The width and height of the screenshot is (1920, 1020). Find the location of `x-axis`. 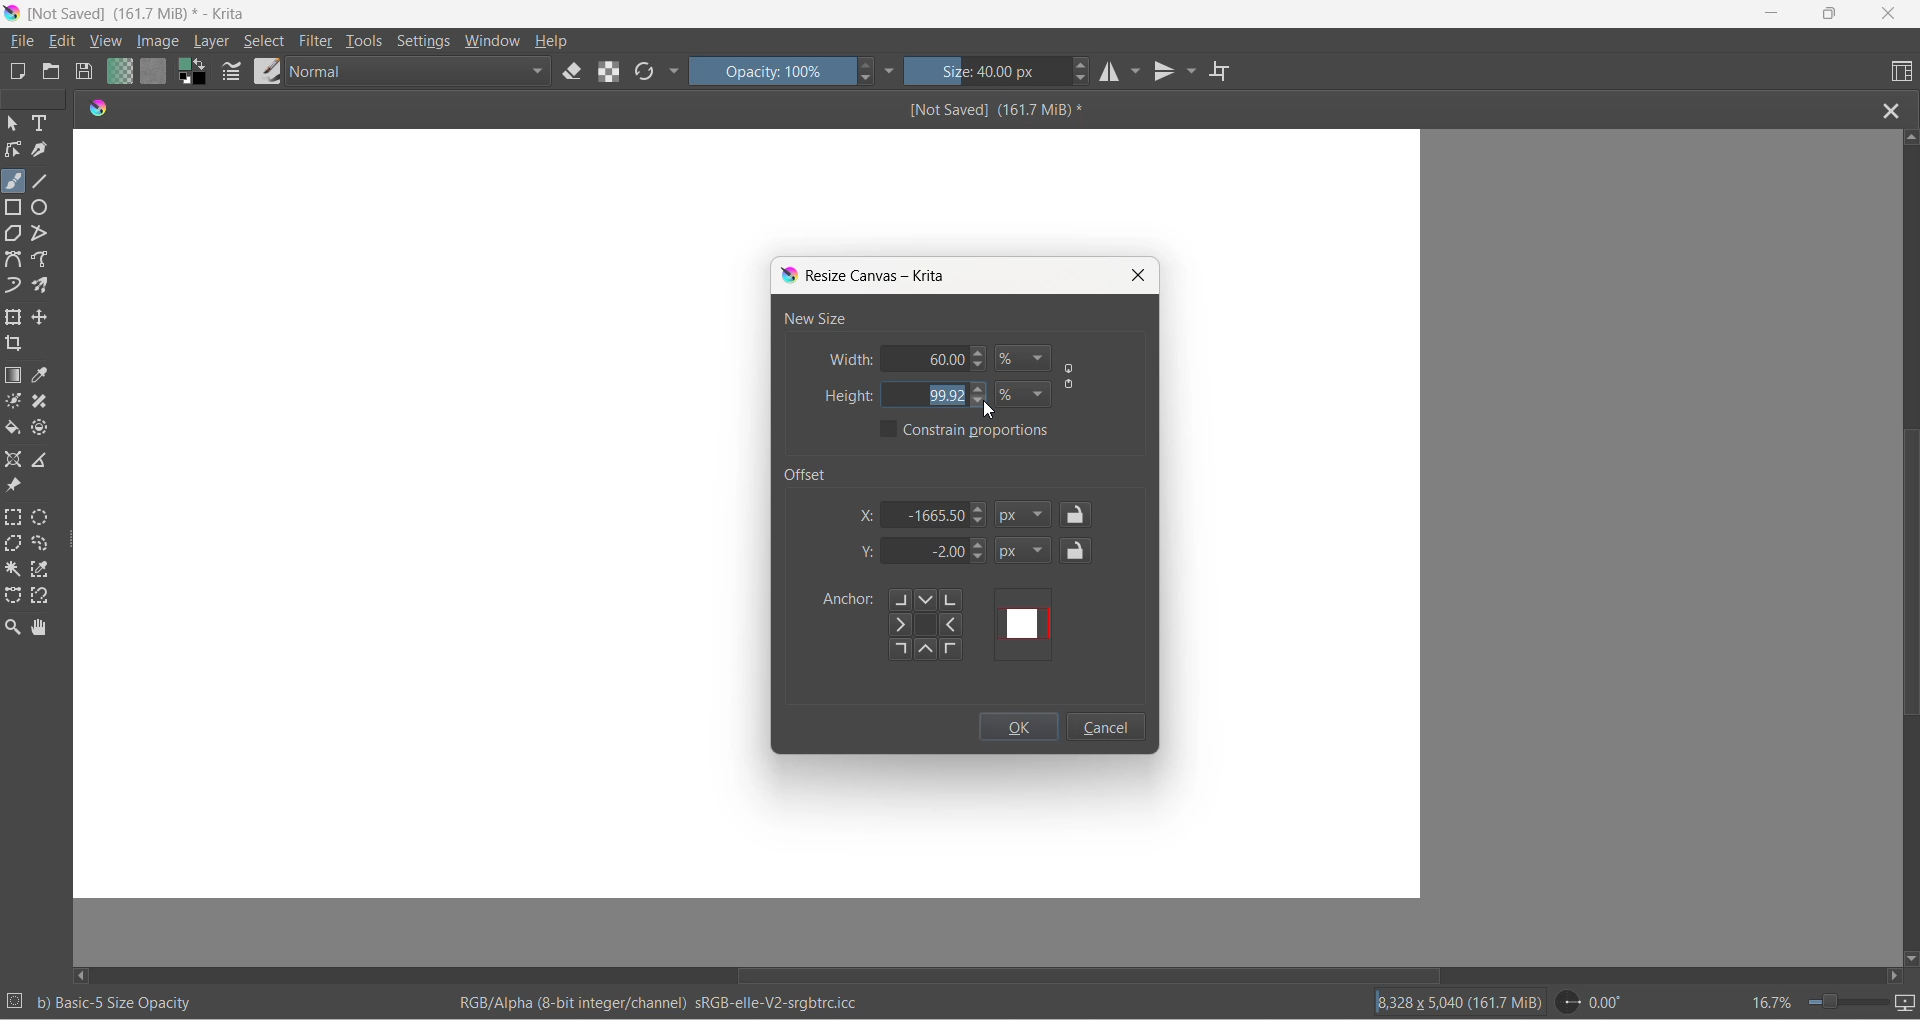

x-axis is located at coordinates (868, 514).